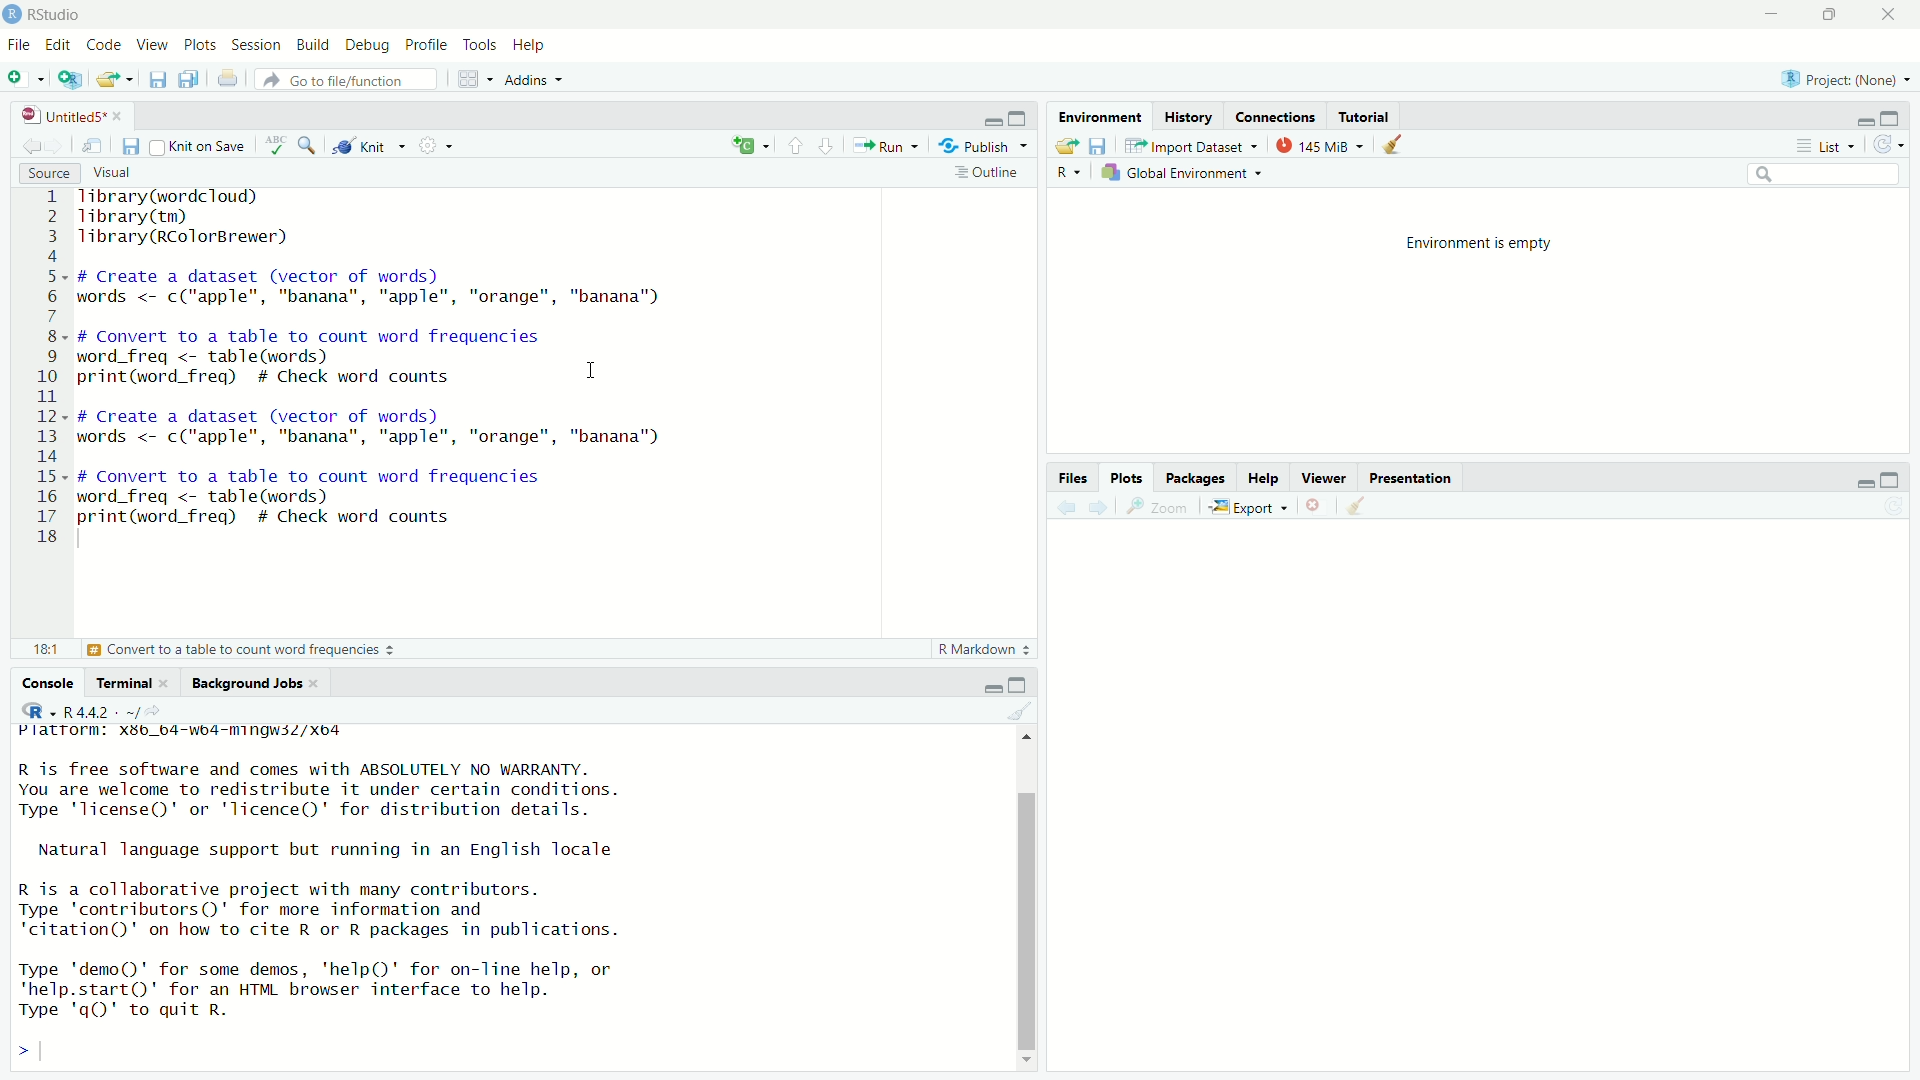  Describe the element at coordinates (1766, 15) in the screenshot. I see `Minimize` at that location.